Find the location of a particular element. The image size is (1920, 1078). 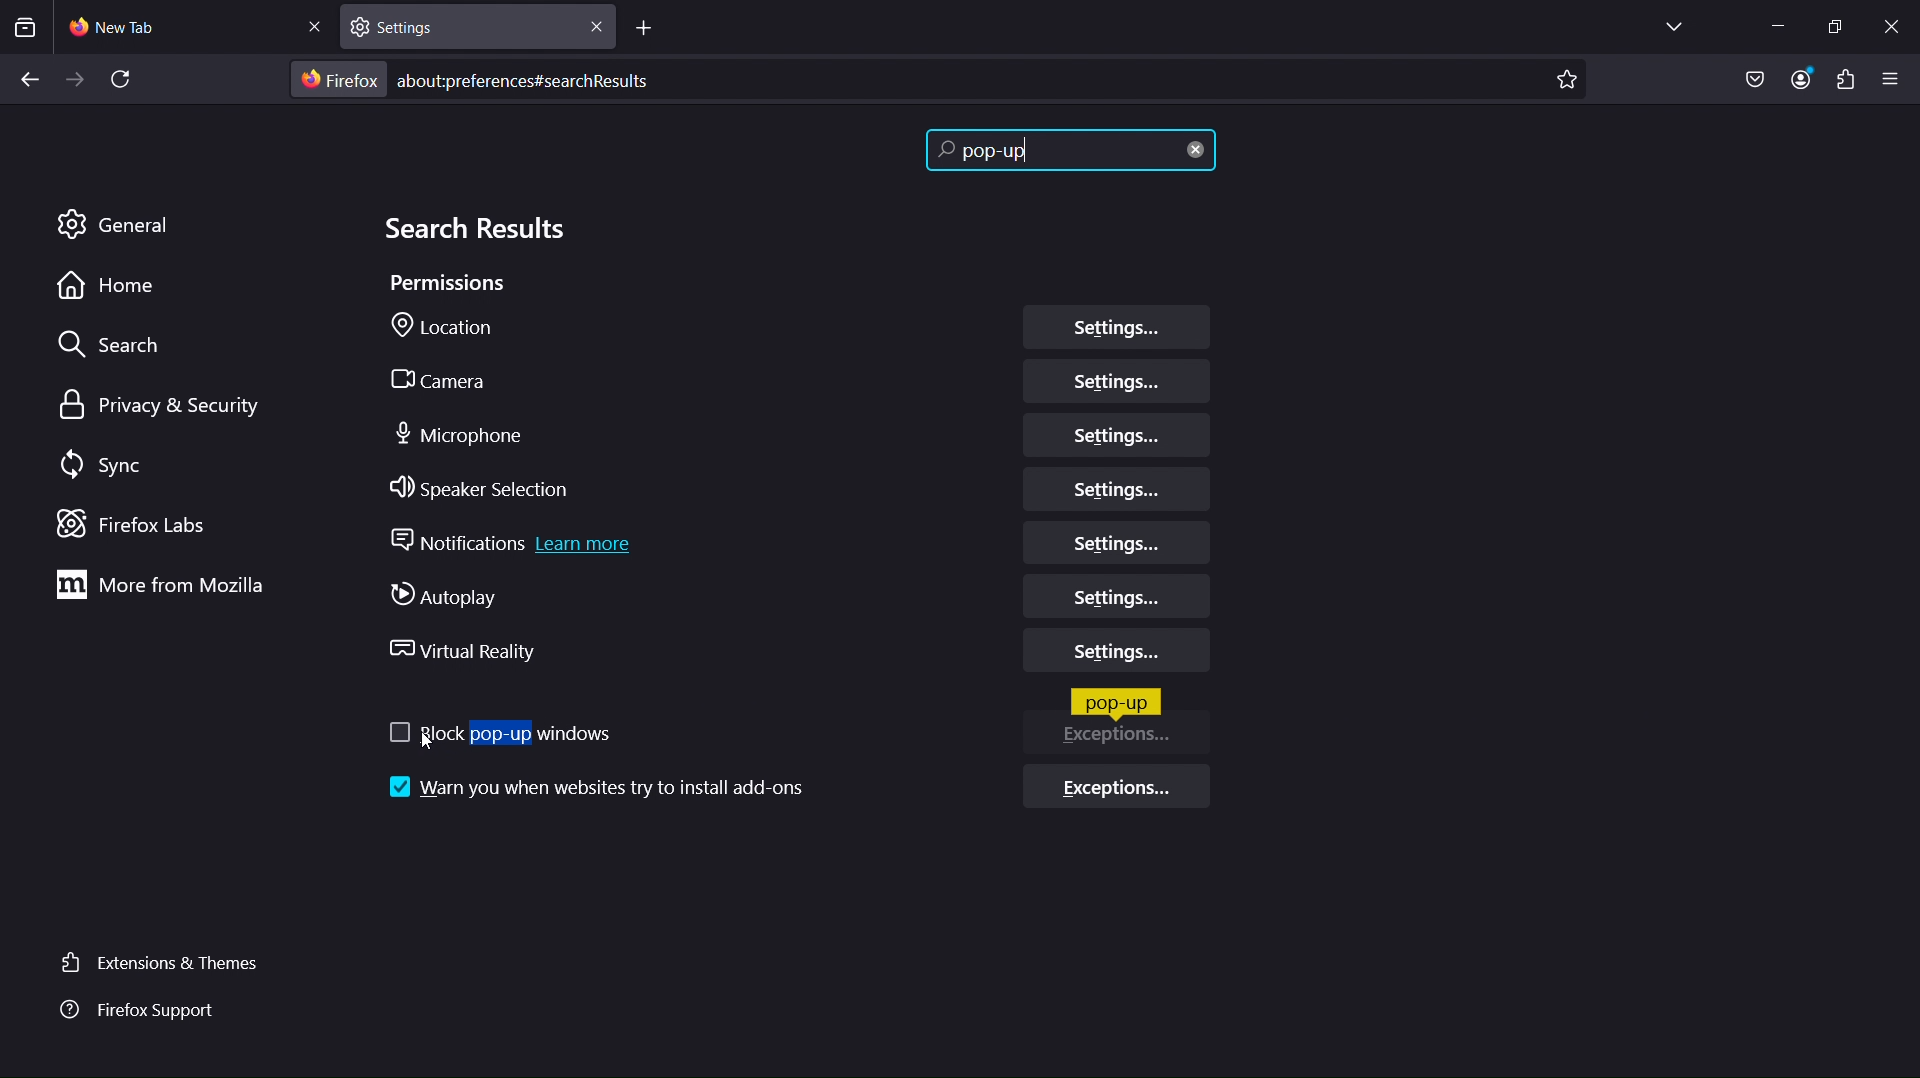

More from Mozilla is located at coordinates (155, 588).